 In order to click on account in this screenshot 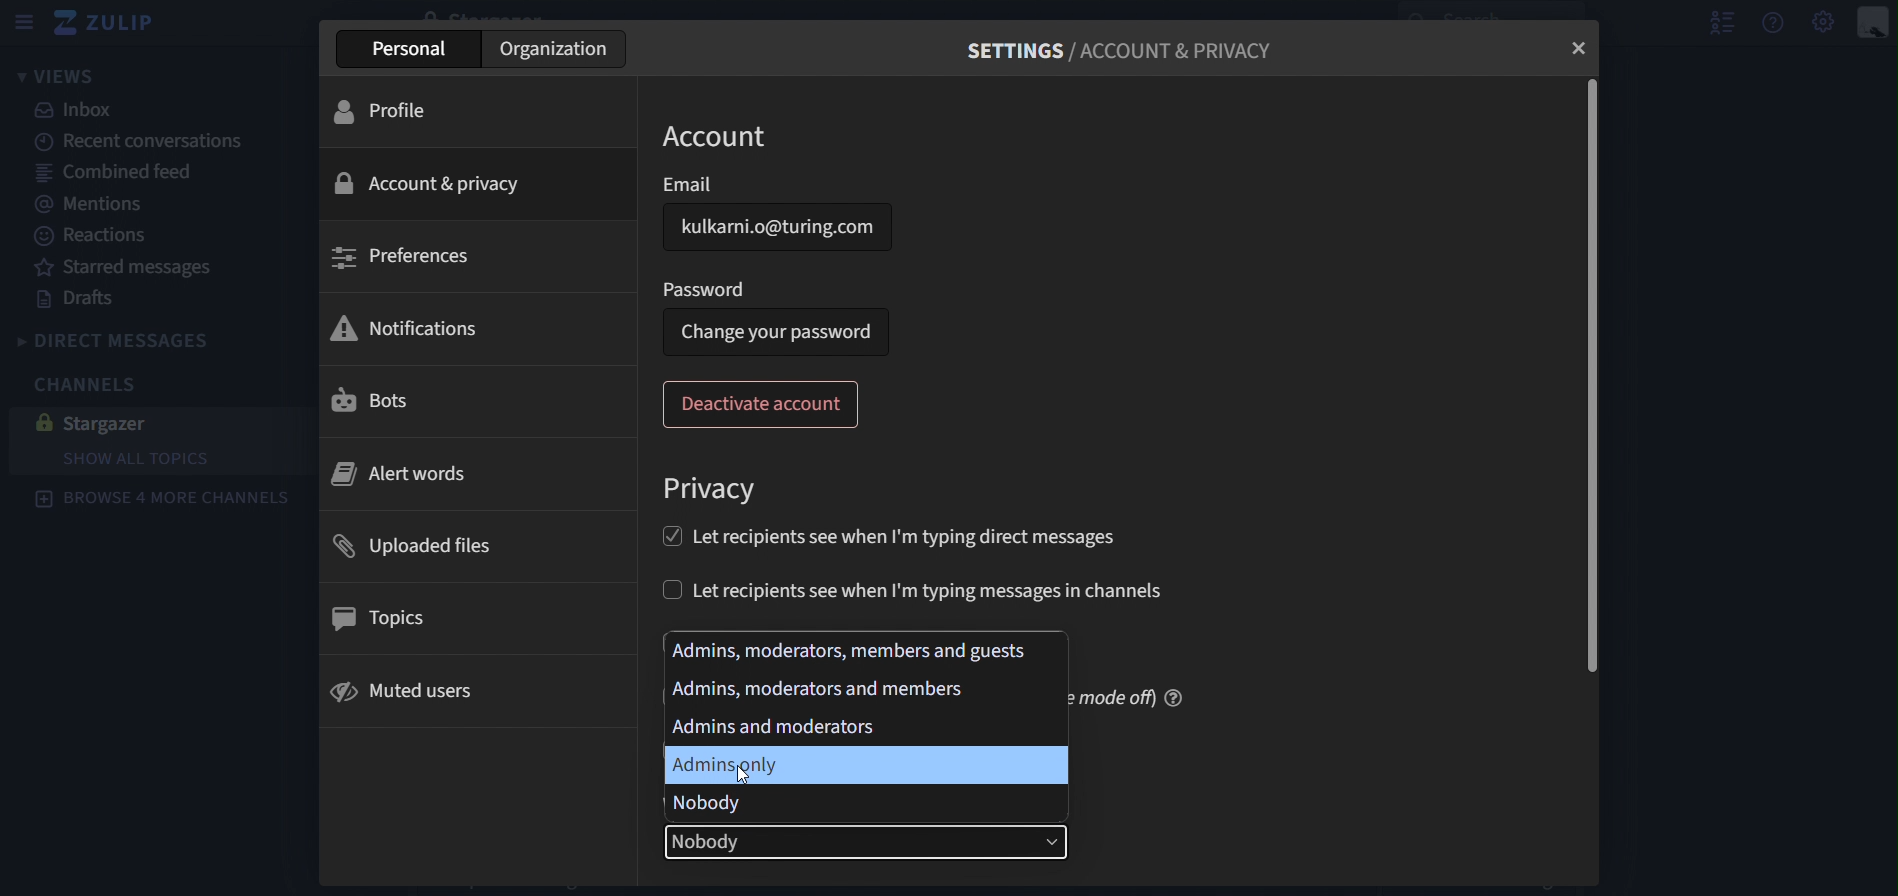, I will do `click(724, 136)`.